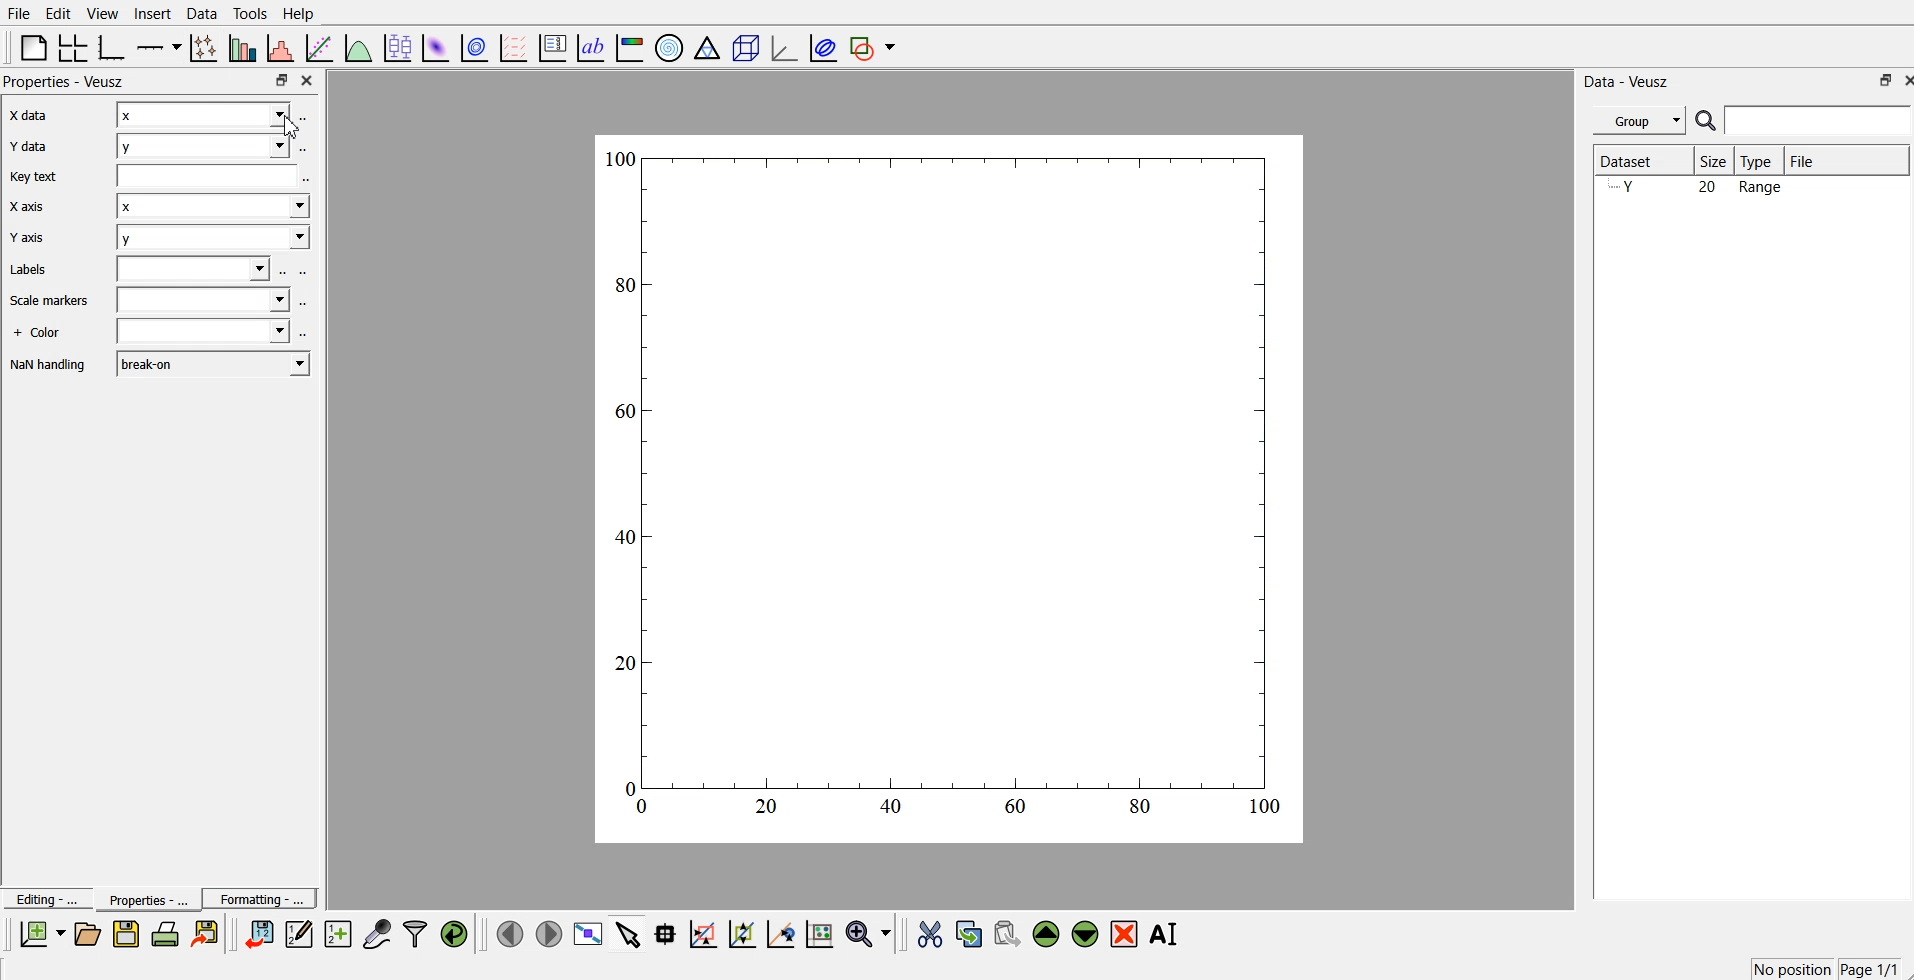 The height and width of the screenshot is (980, 1914). Describe the element at coordinates (745, 932) in the screenshot. I see `click to zoom` at that location.